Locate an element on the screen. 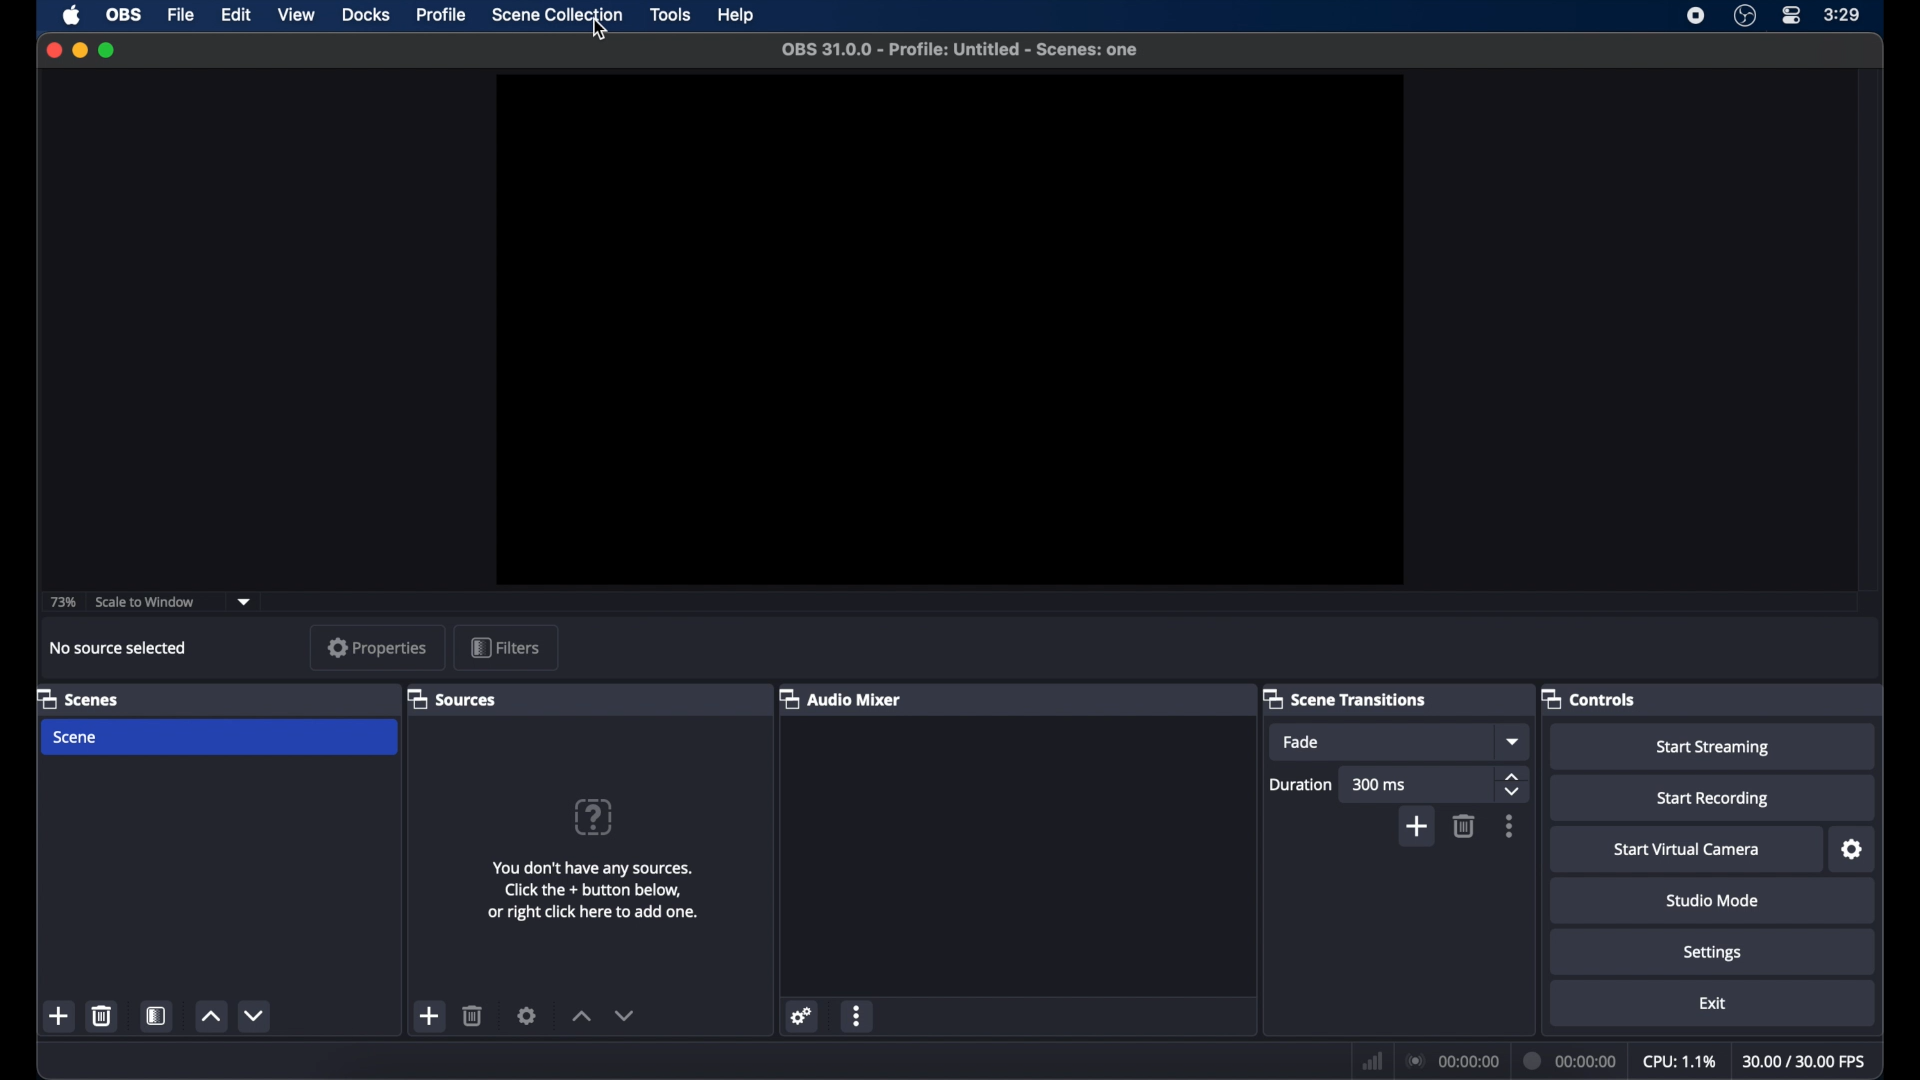  audio mixer is located at coordinates (841, 697).